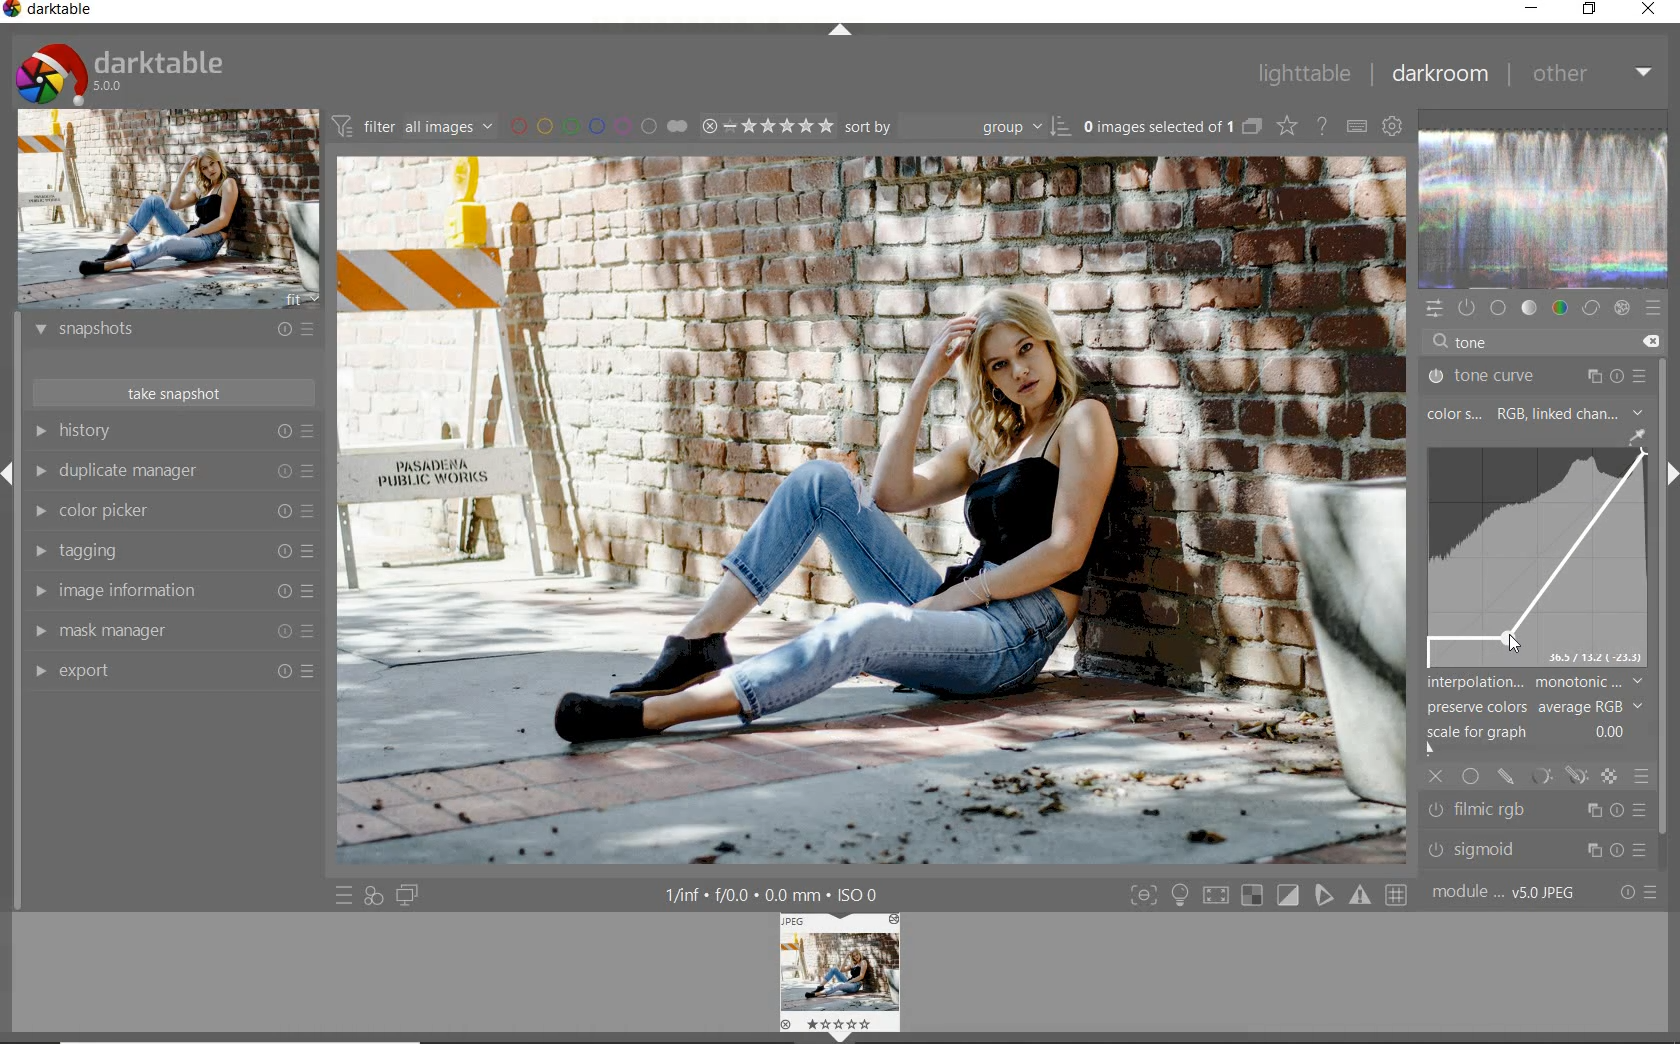  I want to click on other display information, so click(775, 894).